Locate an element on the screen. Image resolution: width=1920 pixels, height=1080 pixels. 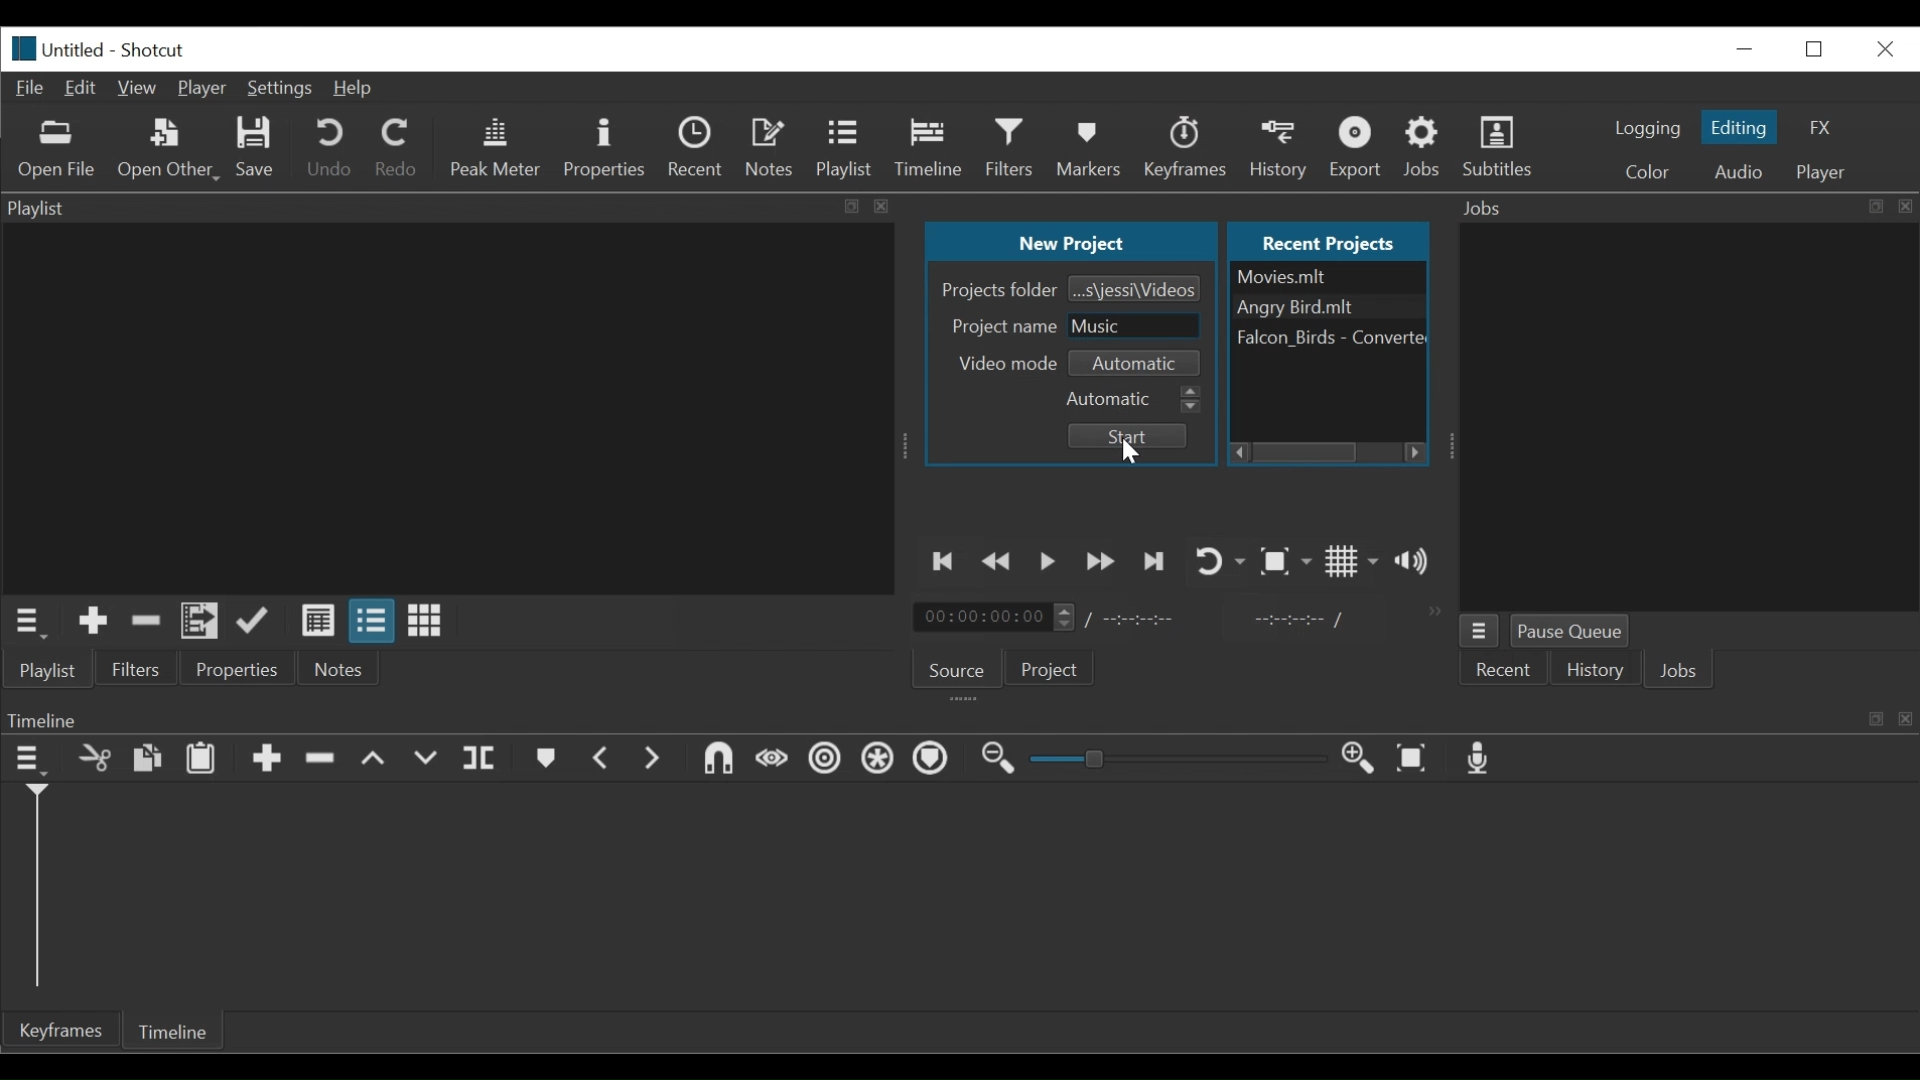
Toggle player looping is located at coordinates (1221, 561).